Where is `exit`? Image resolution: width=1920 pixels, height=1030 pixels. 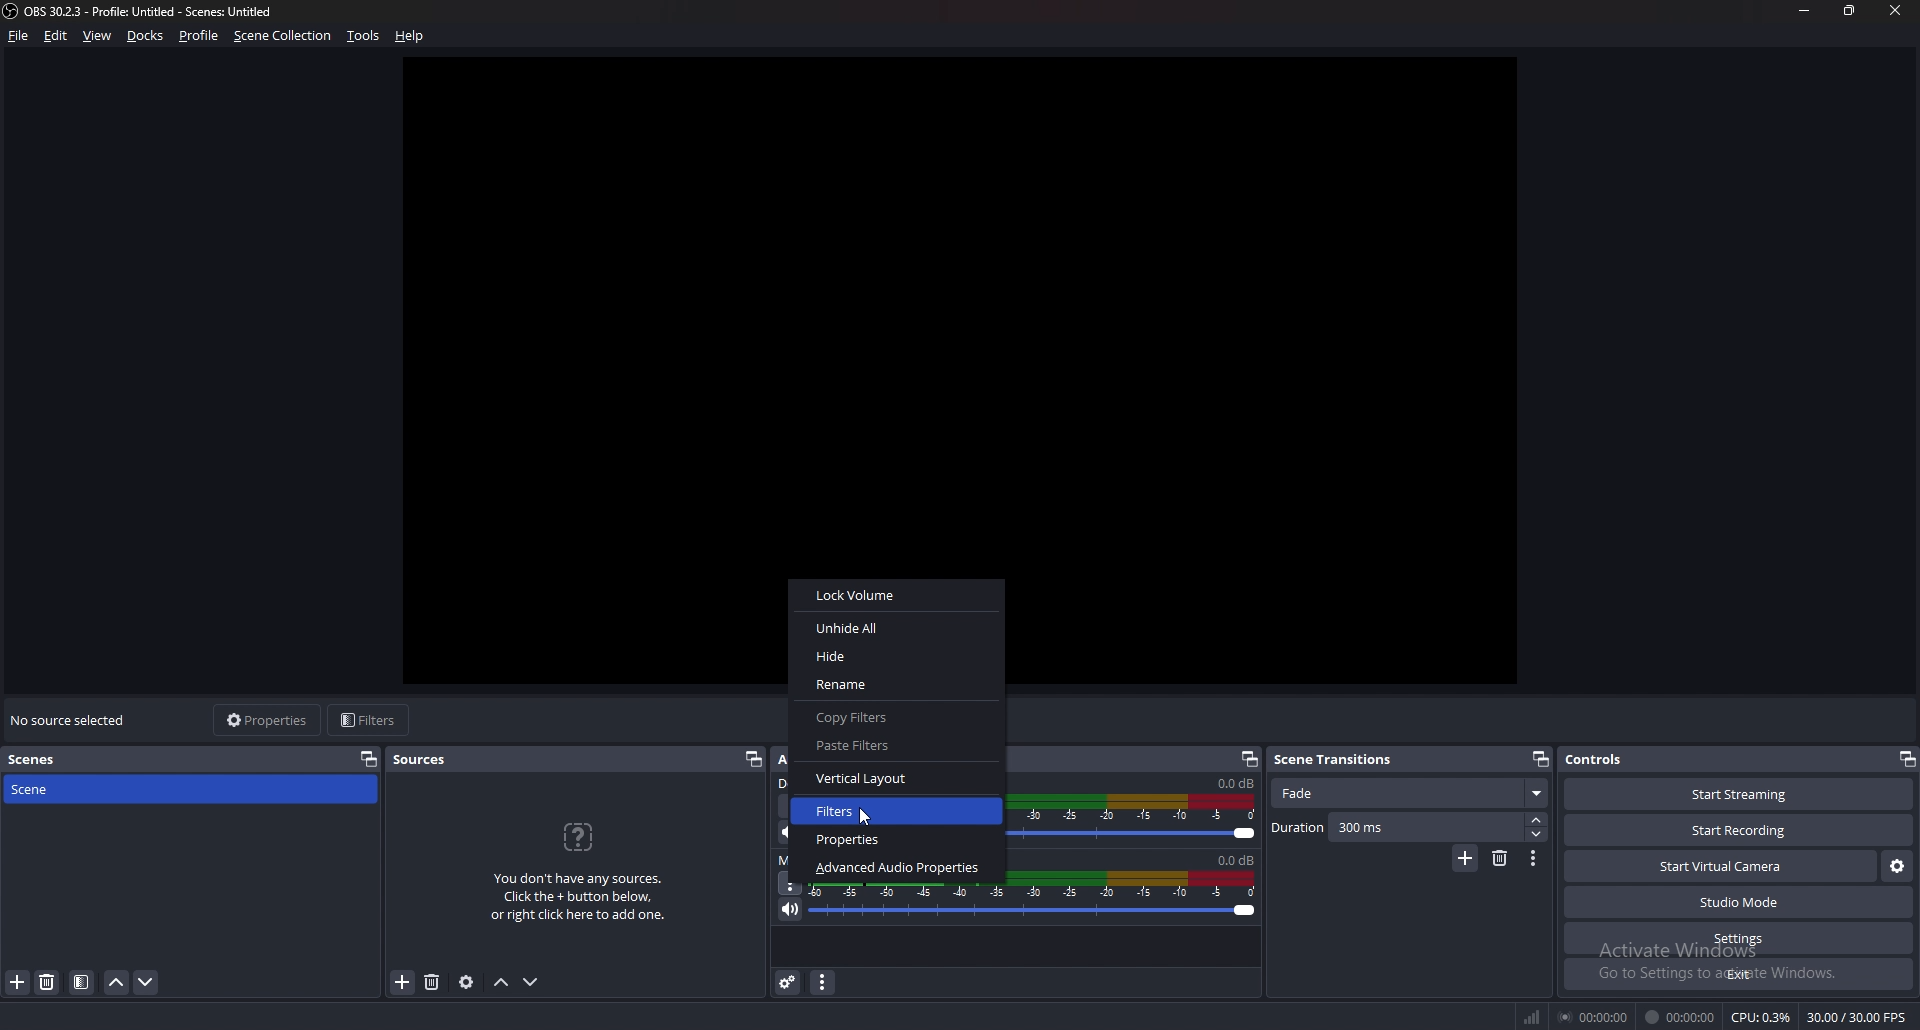
exit is located at coordinates (1737, 976).